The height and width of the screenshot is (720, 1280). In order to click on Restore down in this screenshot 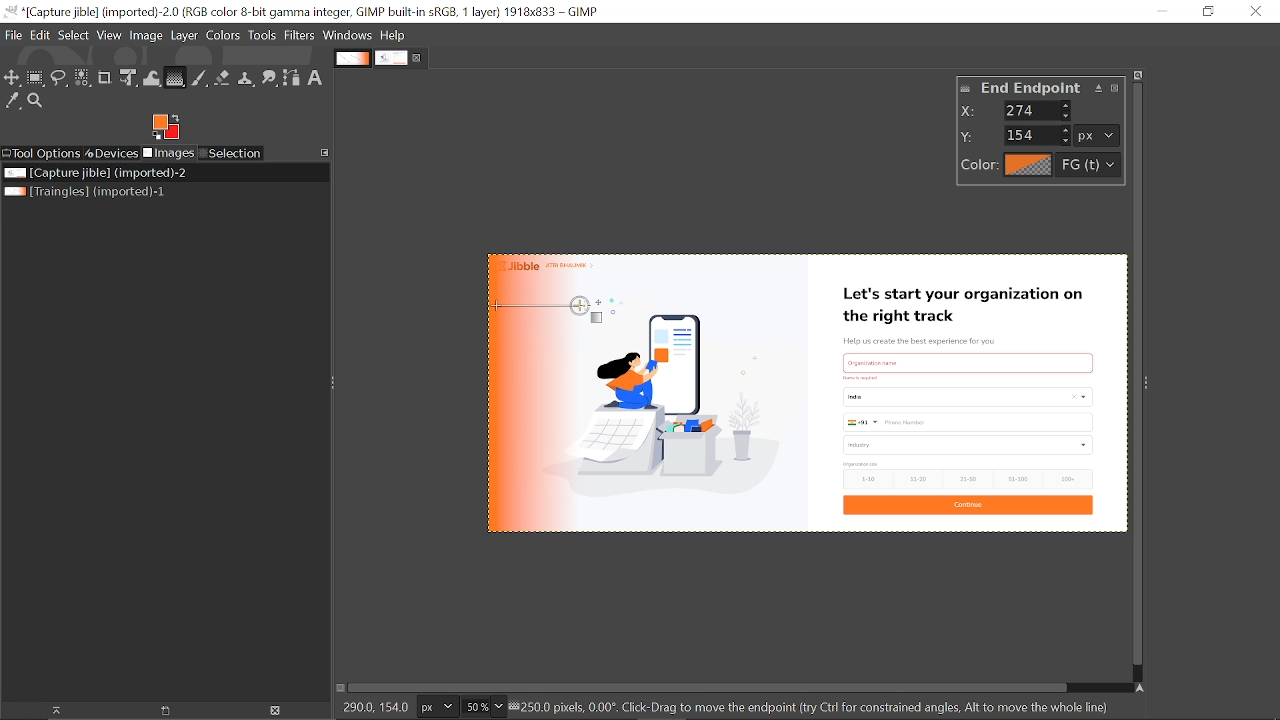, I will do `click(1210, 12)`.